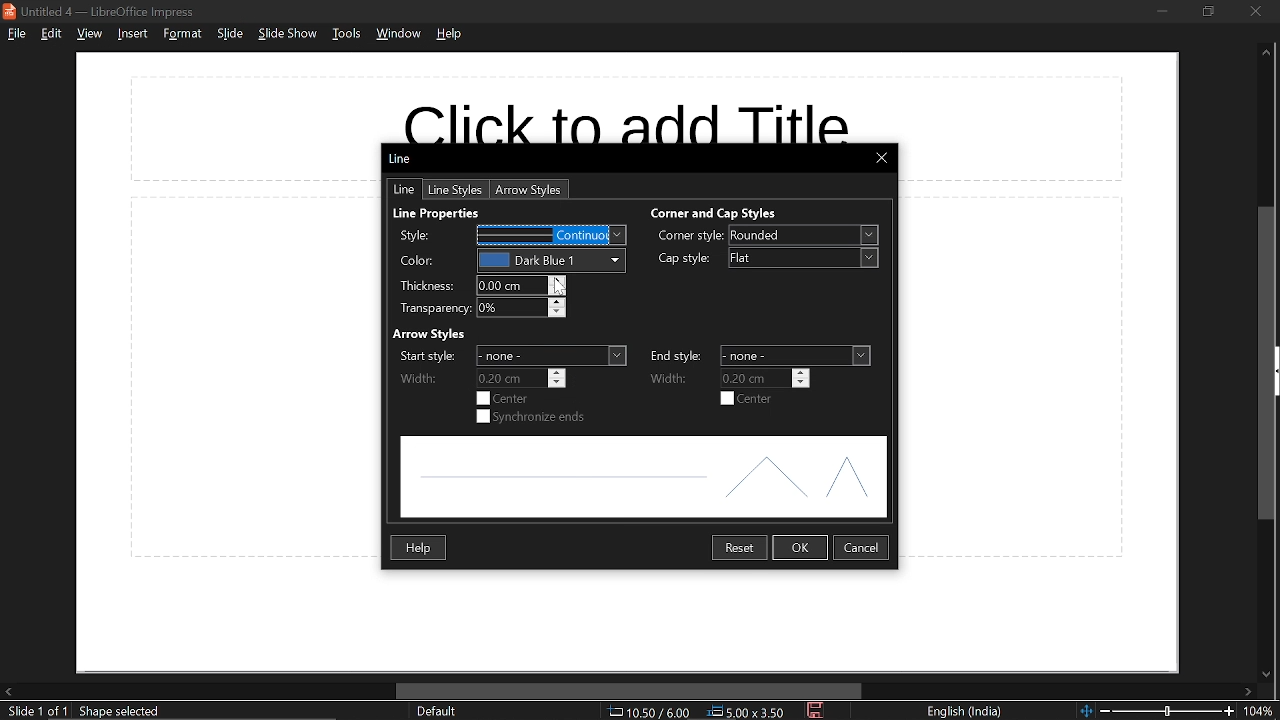 Image resolution: width=1280 pixels, height=720 pixels. What do you see at coordinates (436, 711) in the screenshot?
I see `page style` at bounding box center [436, 711].